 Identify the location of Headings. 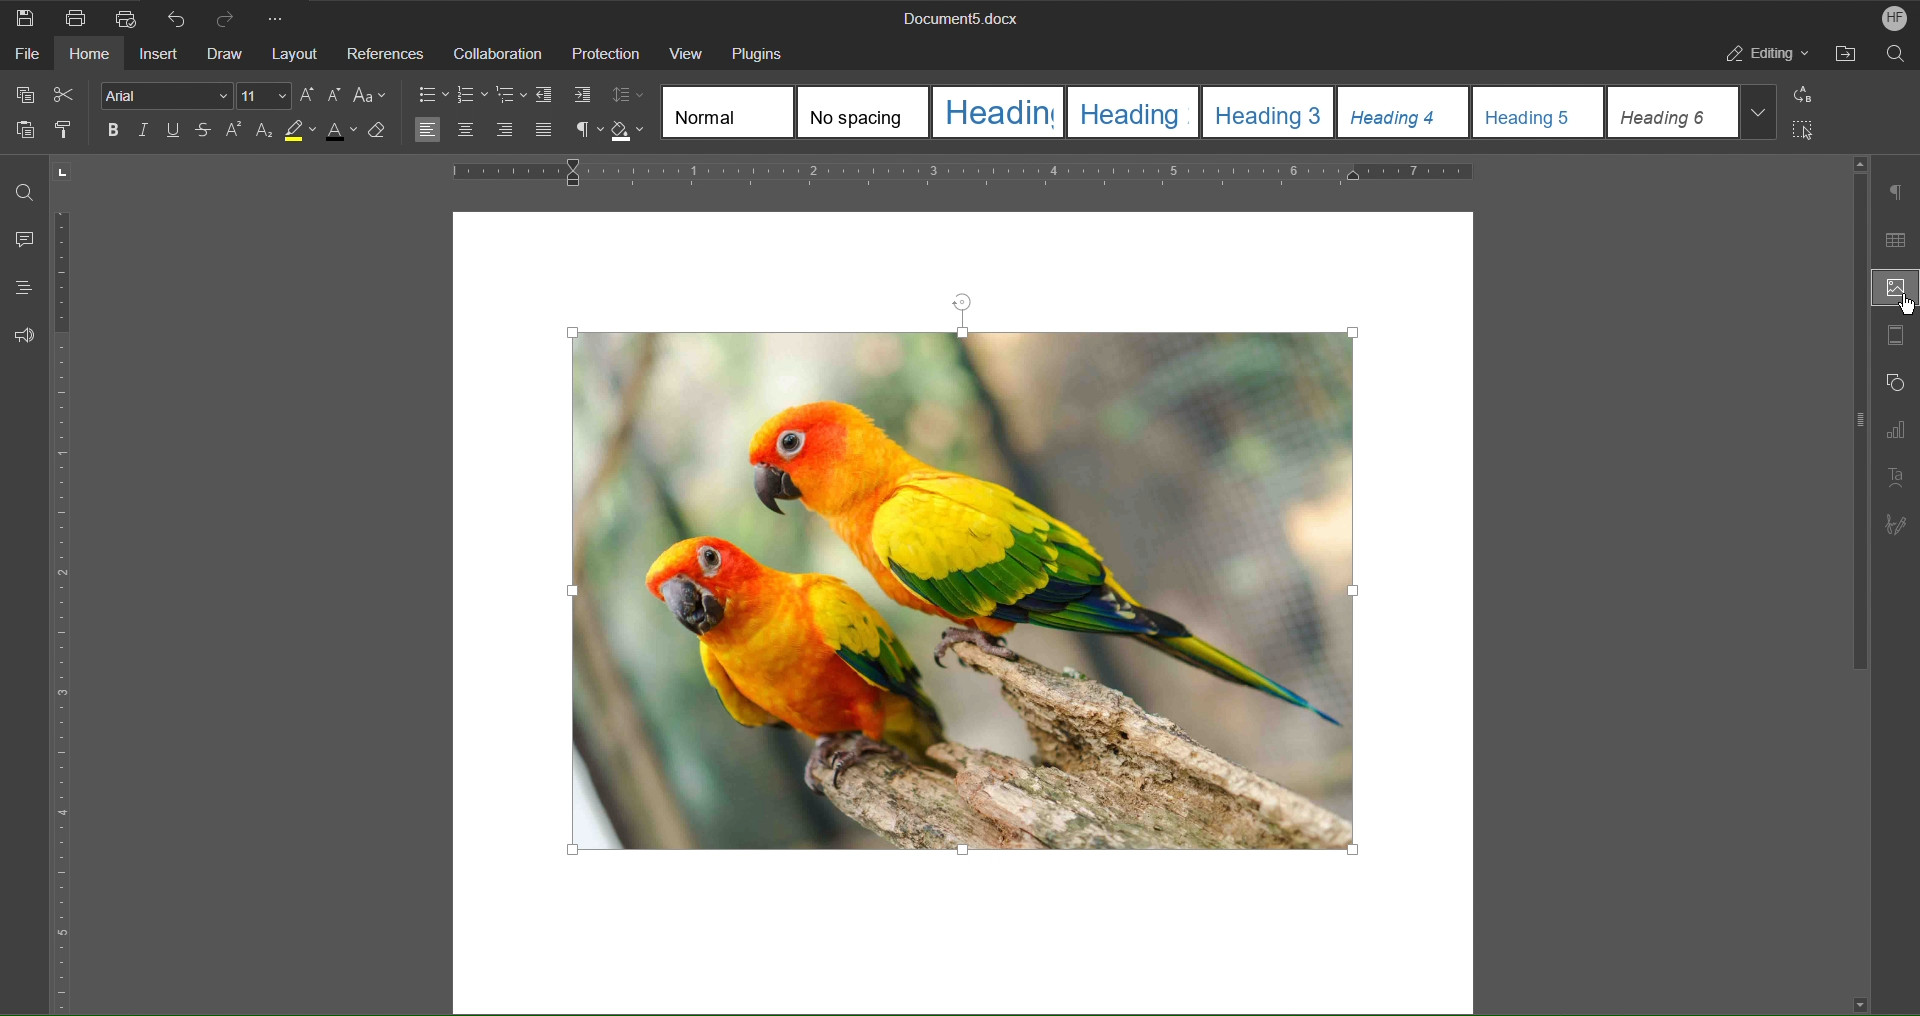
(17, 288).